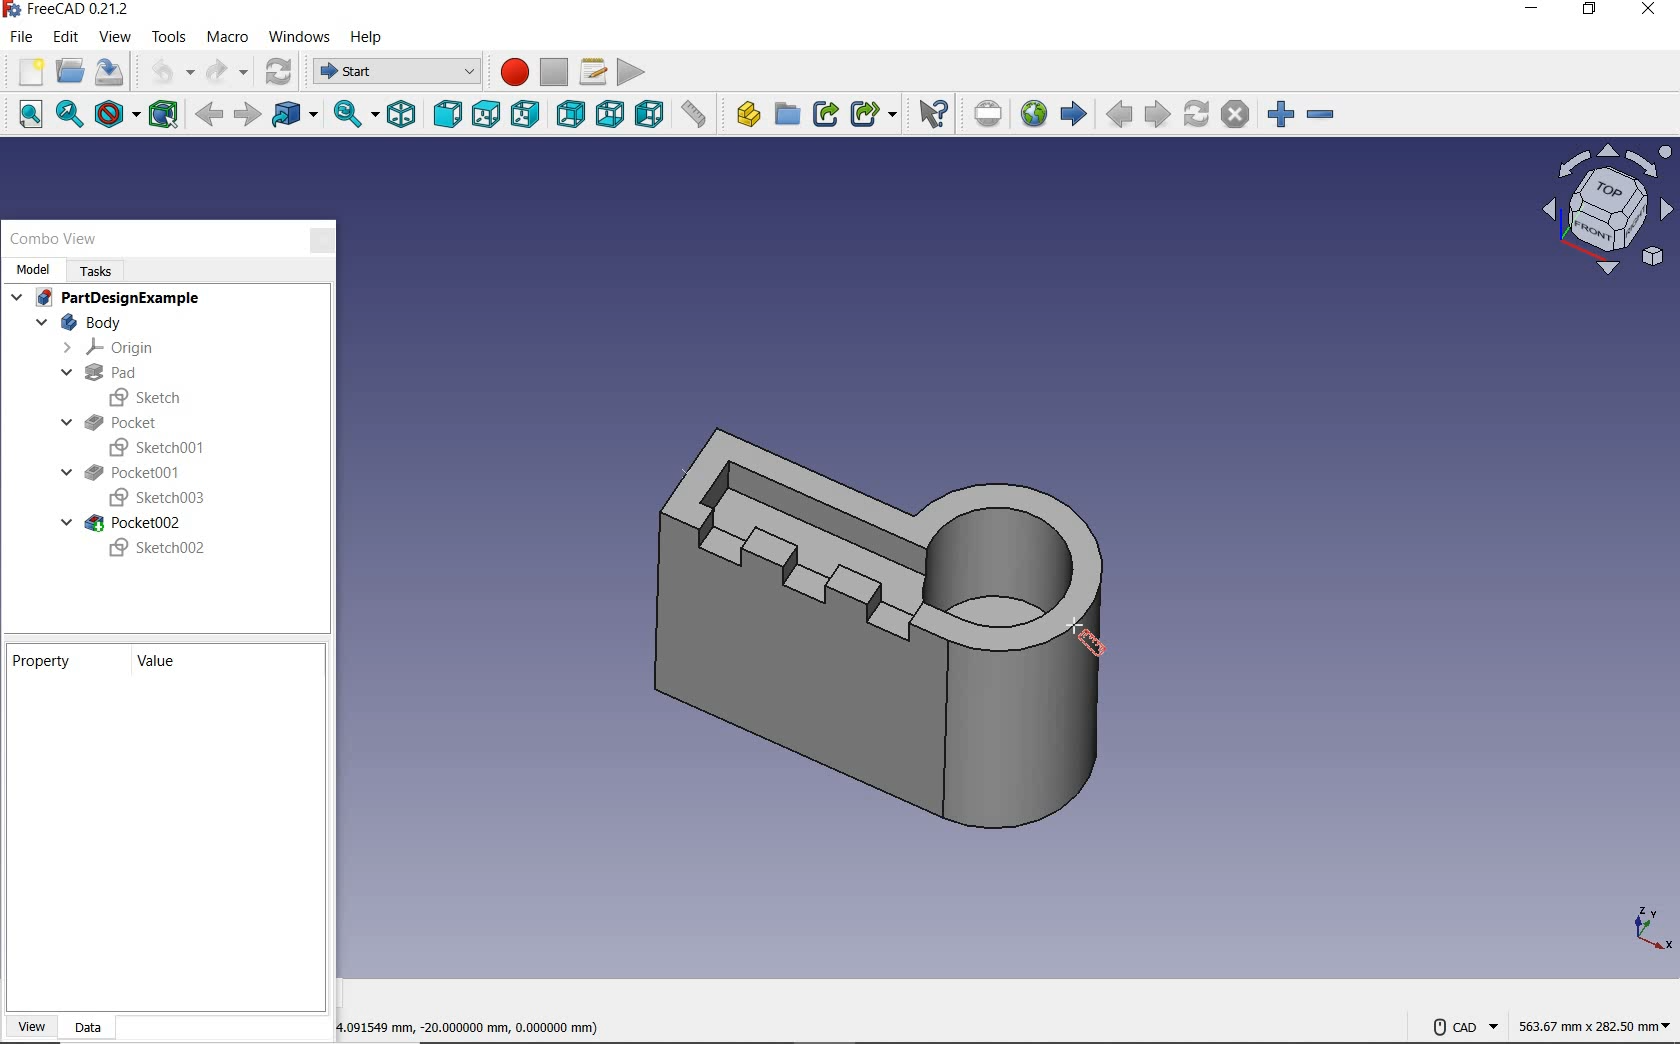 The width and height of the screenshot is (1680, 1044). I want to click on sync view, so click(352, 115).